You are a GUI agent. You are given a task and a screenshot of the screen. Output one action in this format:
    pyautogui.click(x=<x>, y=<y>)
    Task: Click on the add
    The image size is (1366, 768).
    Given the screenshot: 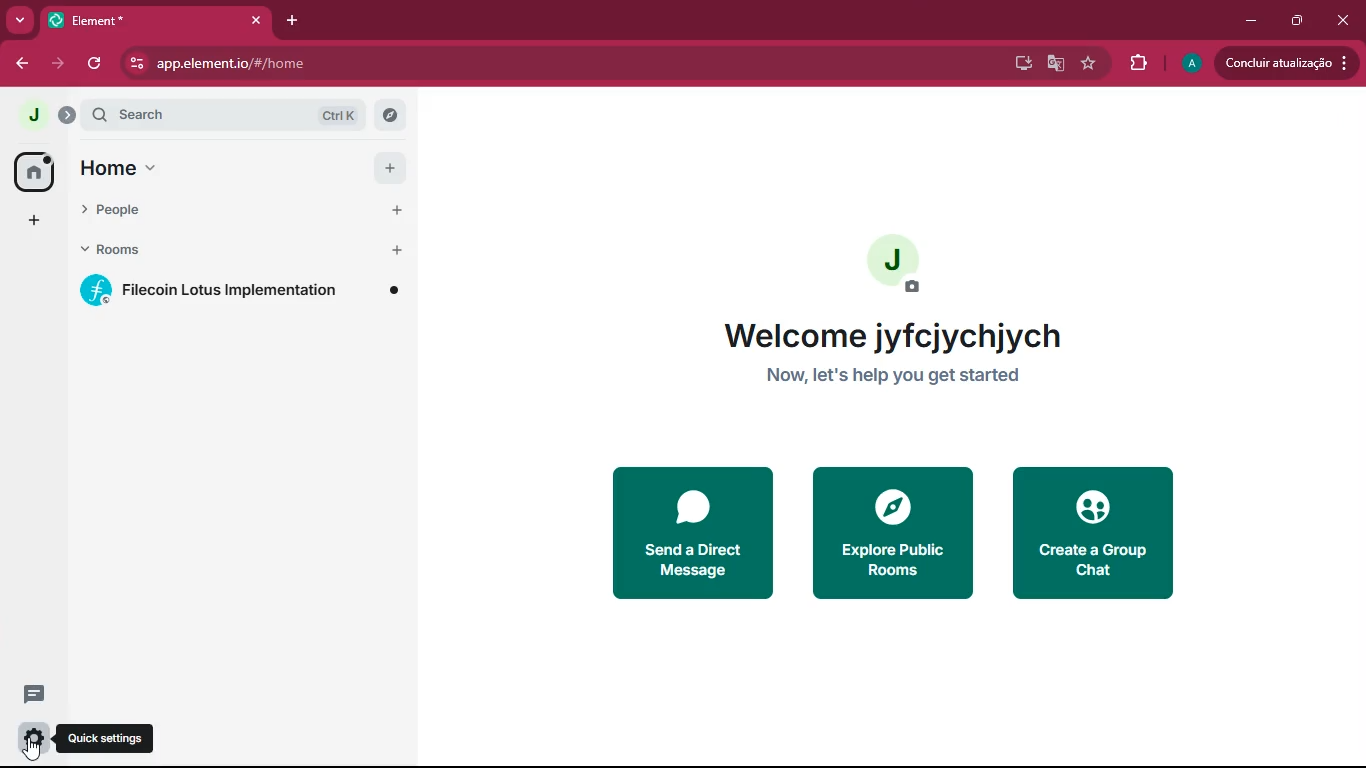 What is the action you would take?
    pyautogui.click(x=399, y=210)
    